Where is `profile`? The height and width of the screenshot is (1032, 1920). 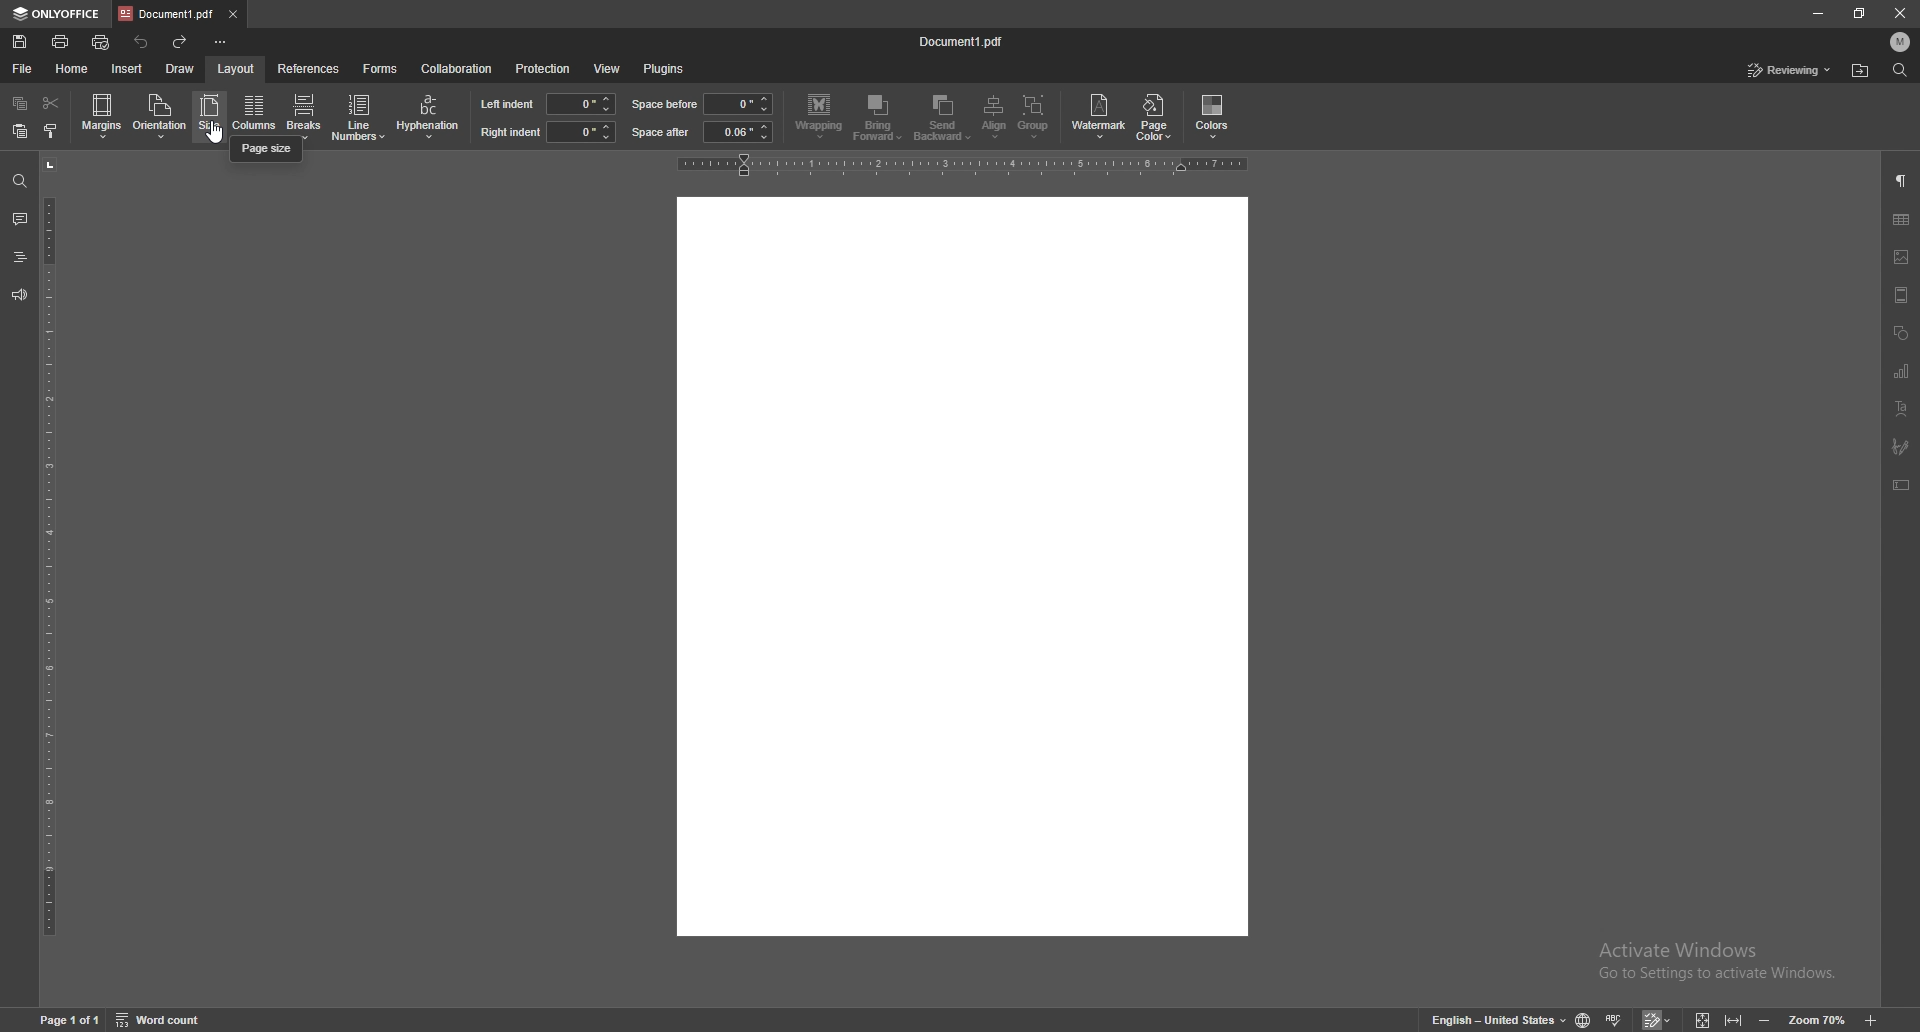 profile is located at coordinates (1902, 41).